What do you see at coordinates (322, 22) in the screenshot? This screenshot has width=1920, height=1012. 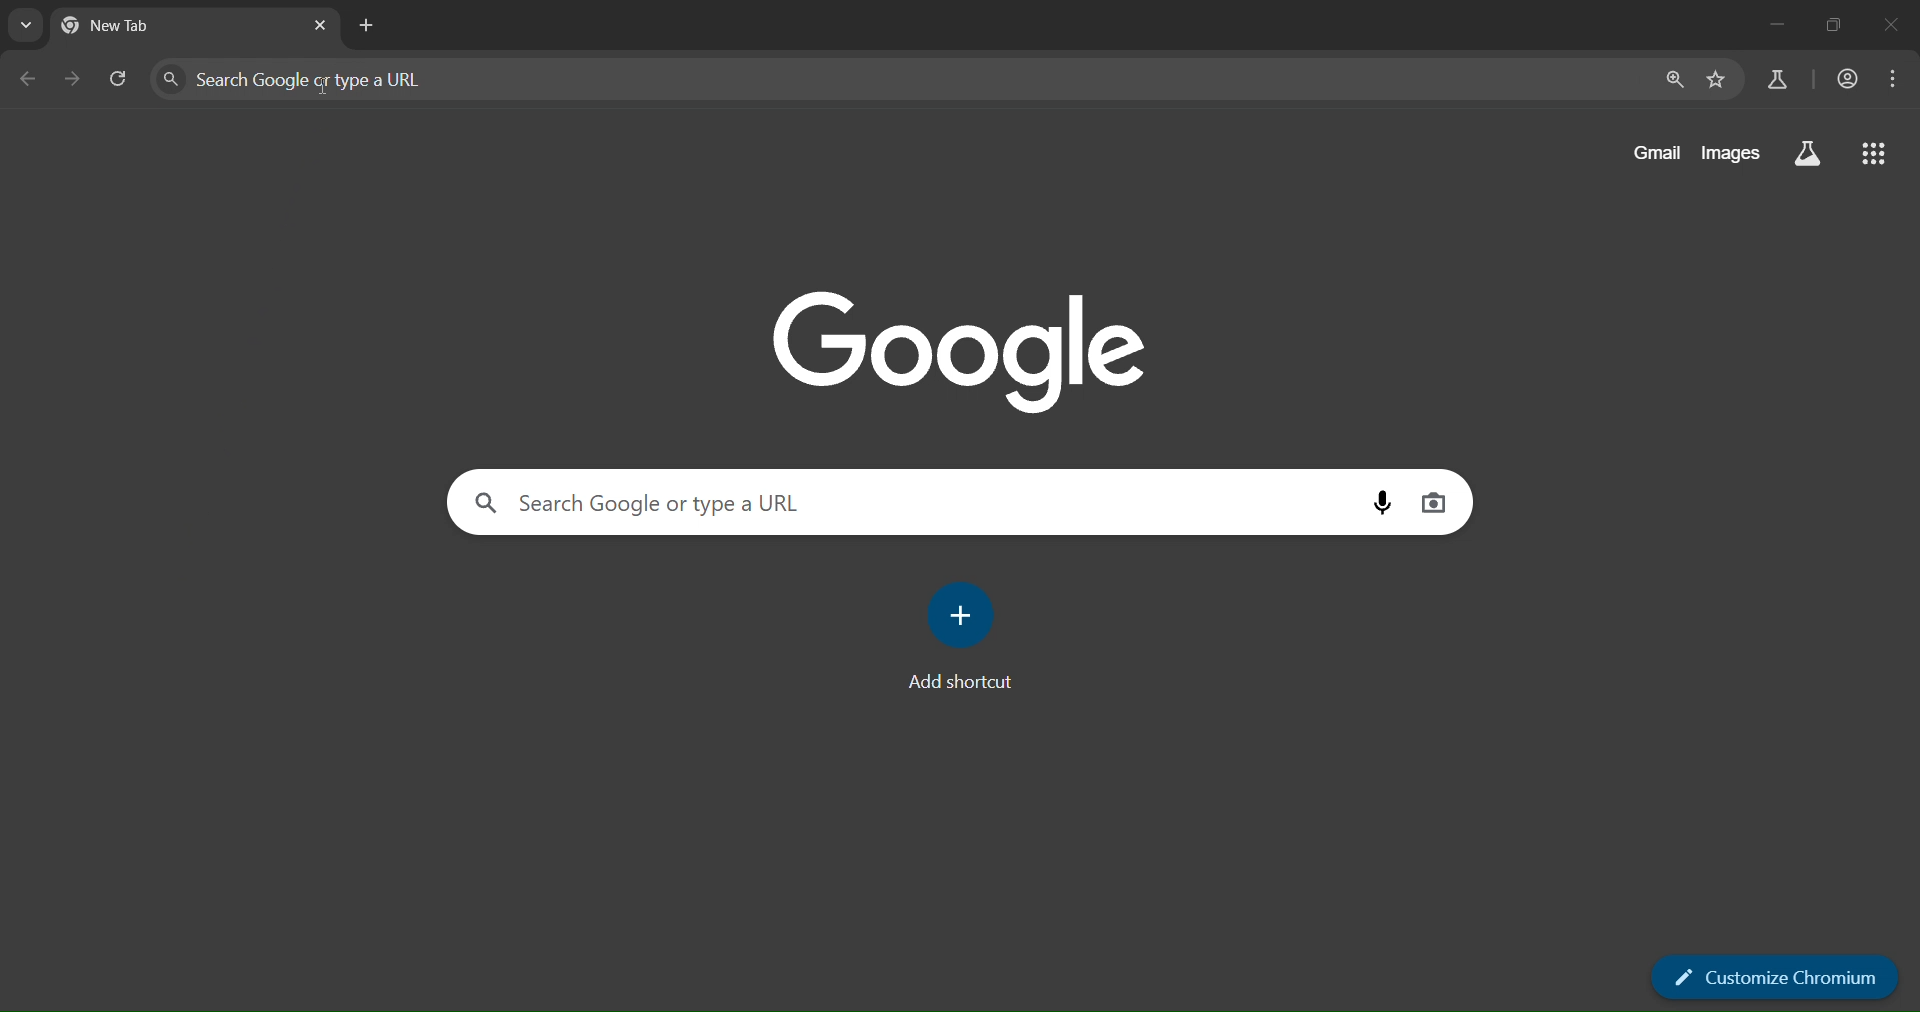 I see `close tab` at bounding box center [322, 22].